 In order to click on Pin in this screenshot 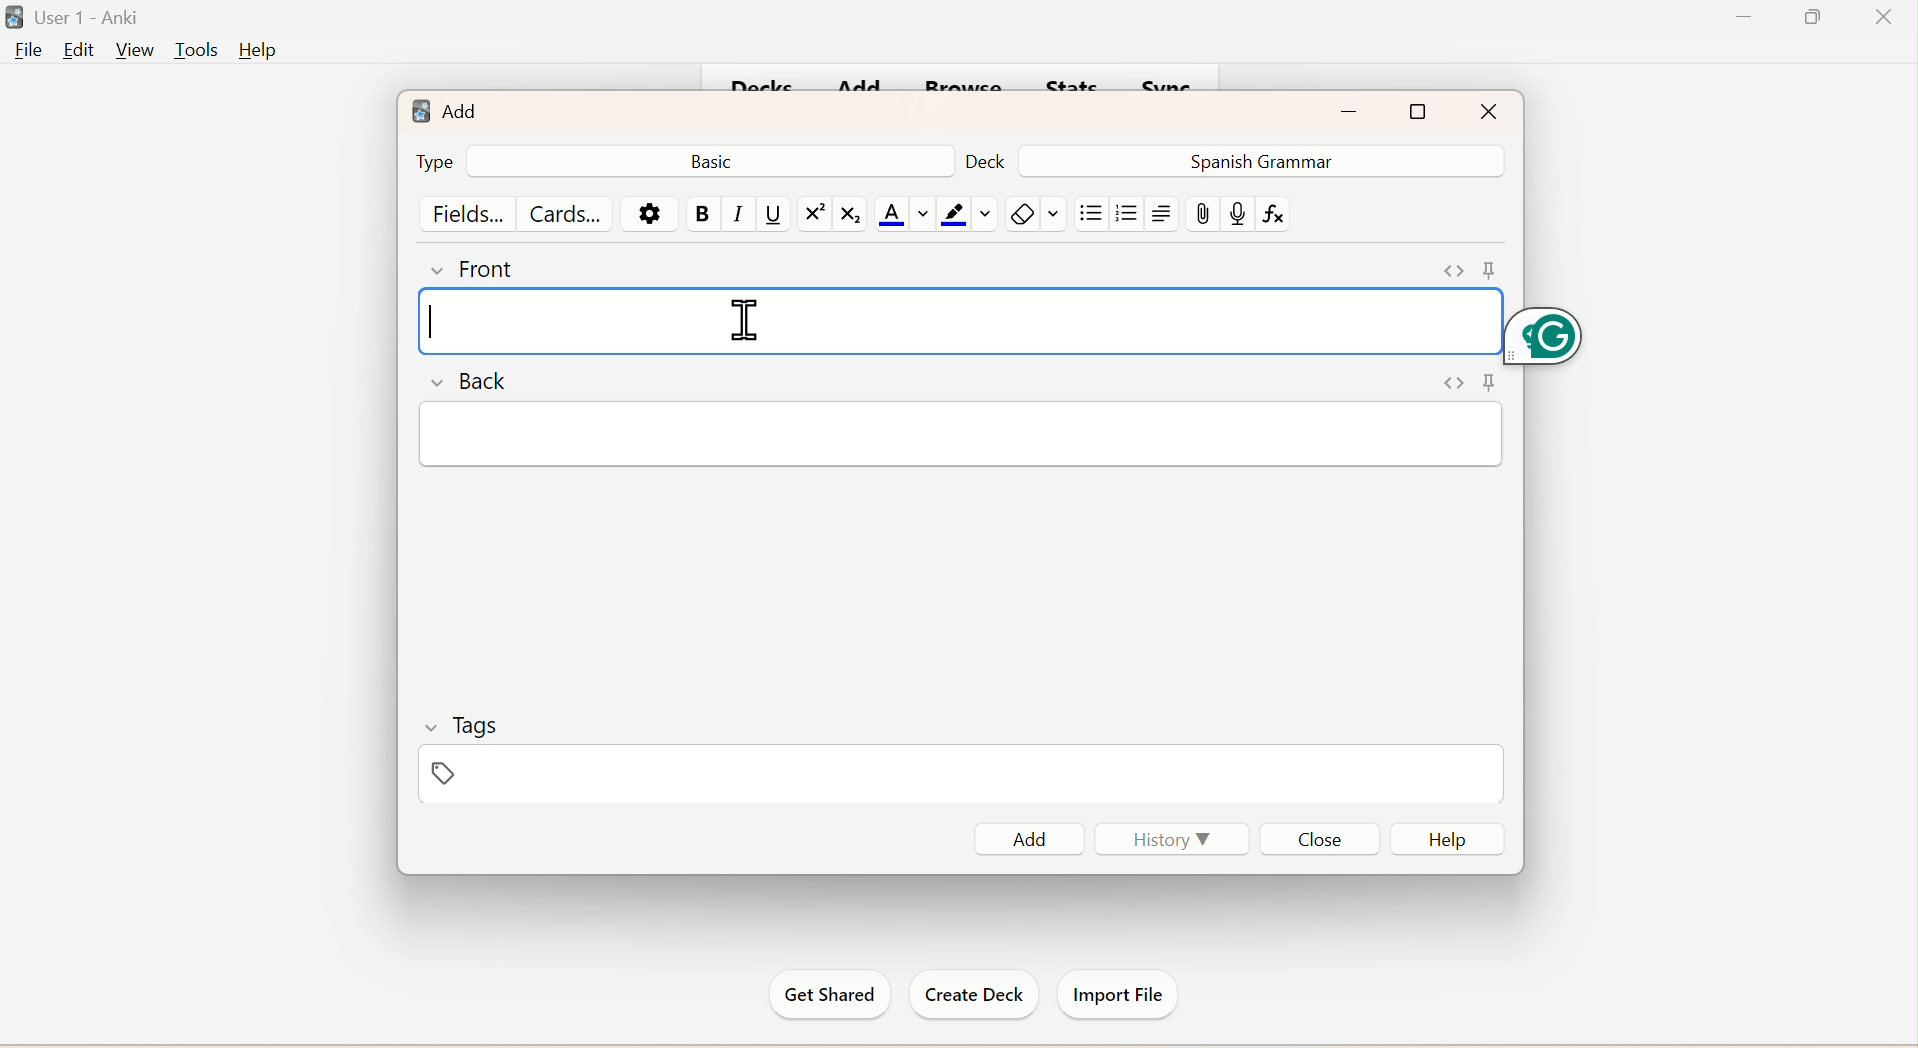, I will do `click(1461, 386)`.